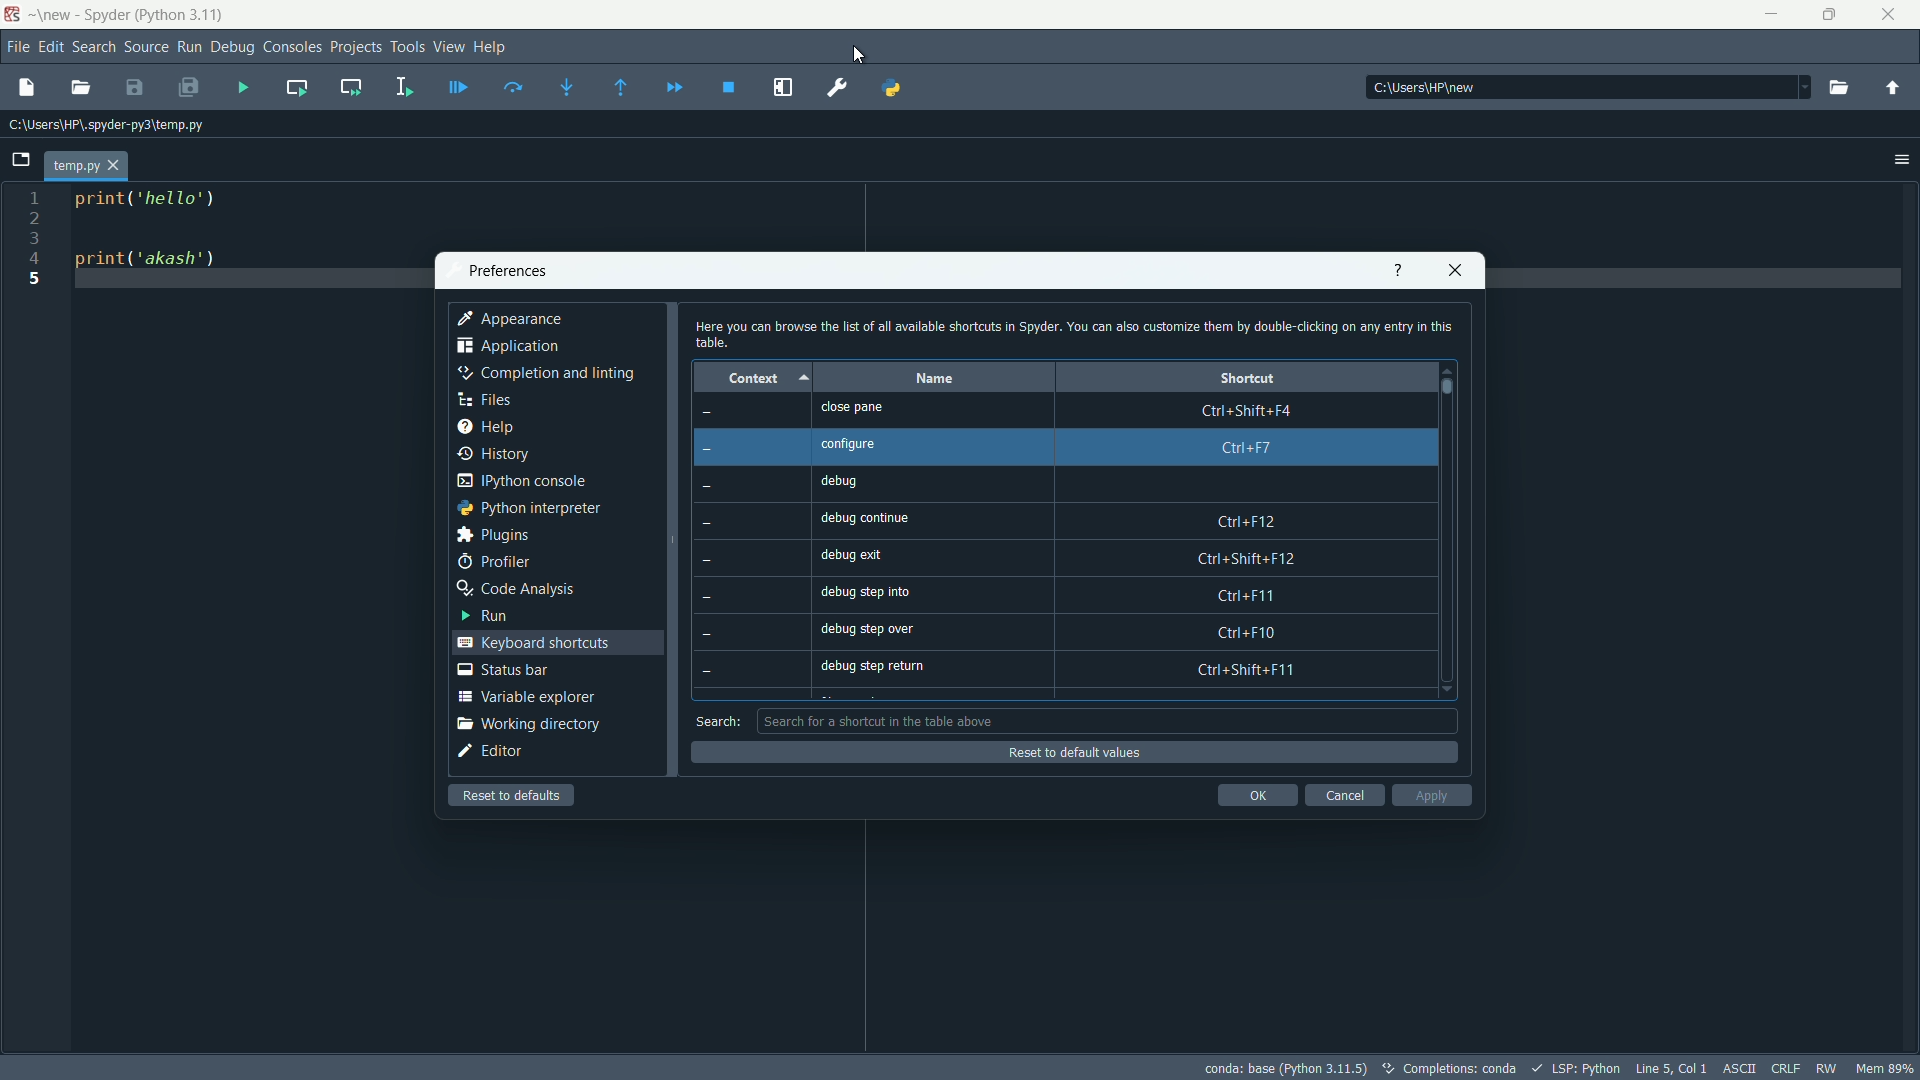 Image resolution: width=1920 pixels, height=1080 pixels. I want to click on ipython console, so click(521, 482).